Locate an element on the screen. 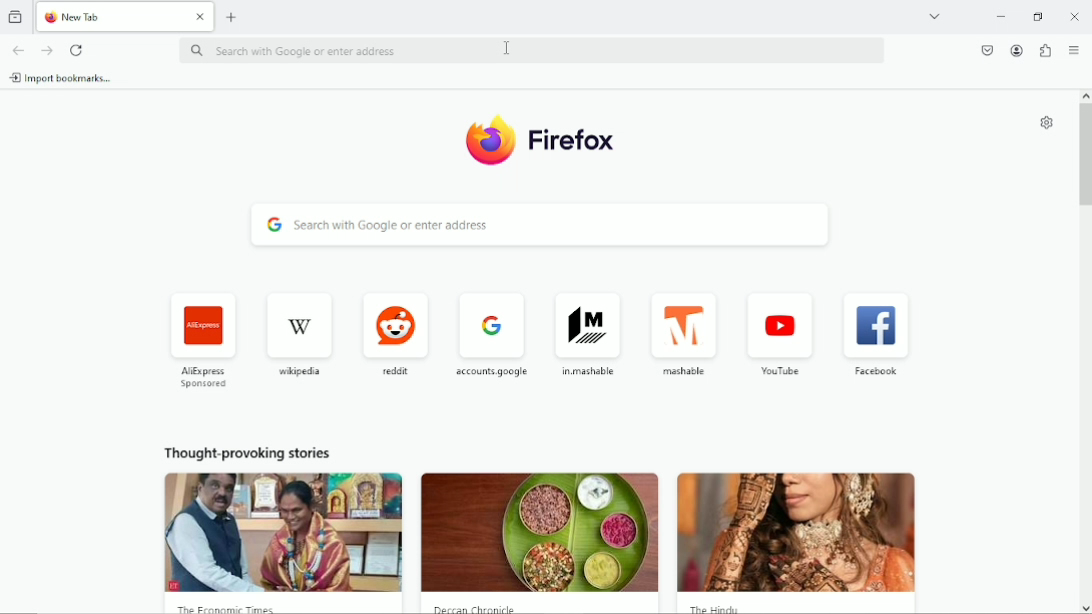  scroll down is located at coordinates (1084, 606).